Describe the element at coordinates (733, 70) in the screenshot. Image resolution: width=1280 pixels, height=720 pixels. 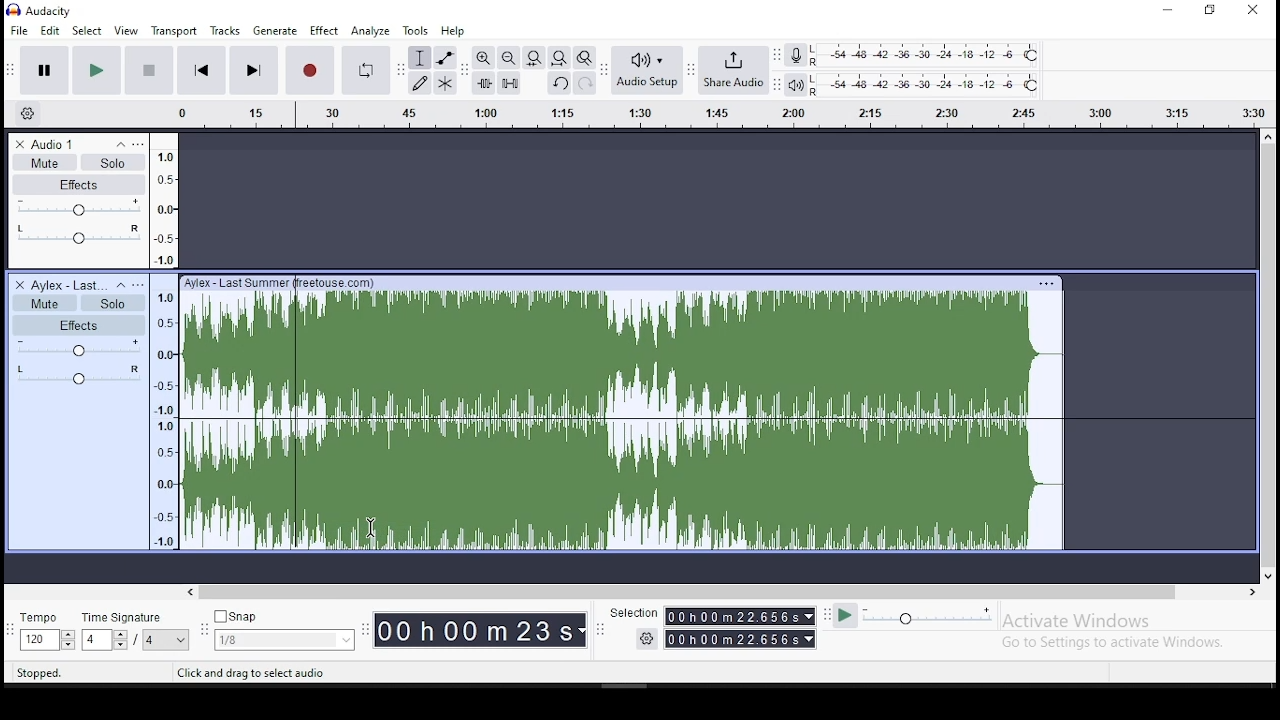
I see `share audio` at that location.